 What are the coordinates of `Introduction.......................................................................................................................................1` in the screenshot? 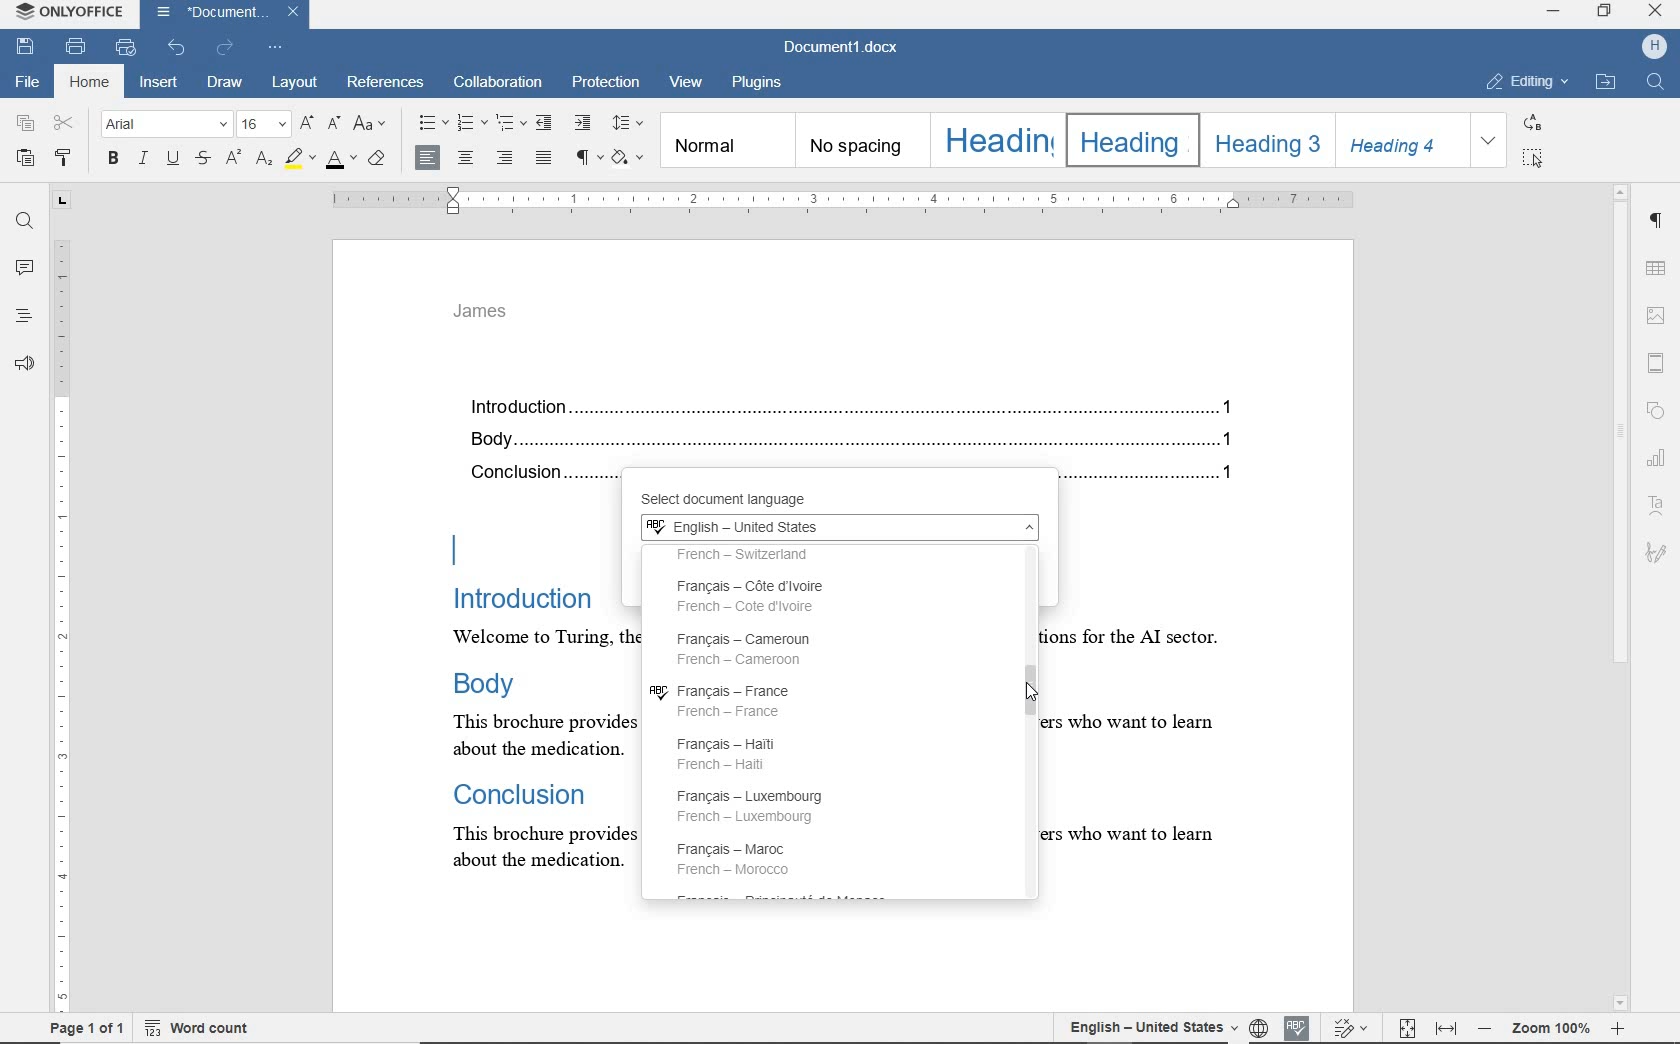 It's located at (859, 409).